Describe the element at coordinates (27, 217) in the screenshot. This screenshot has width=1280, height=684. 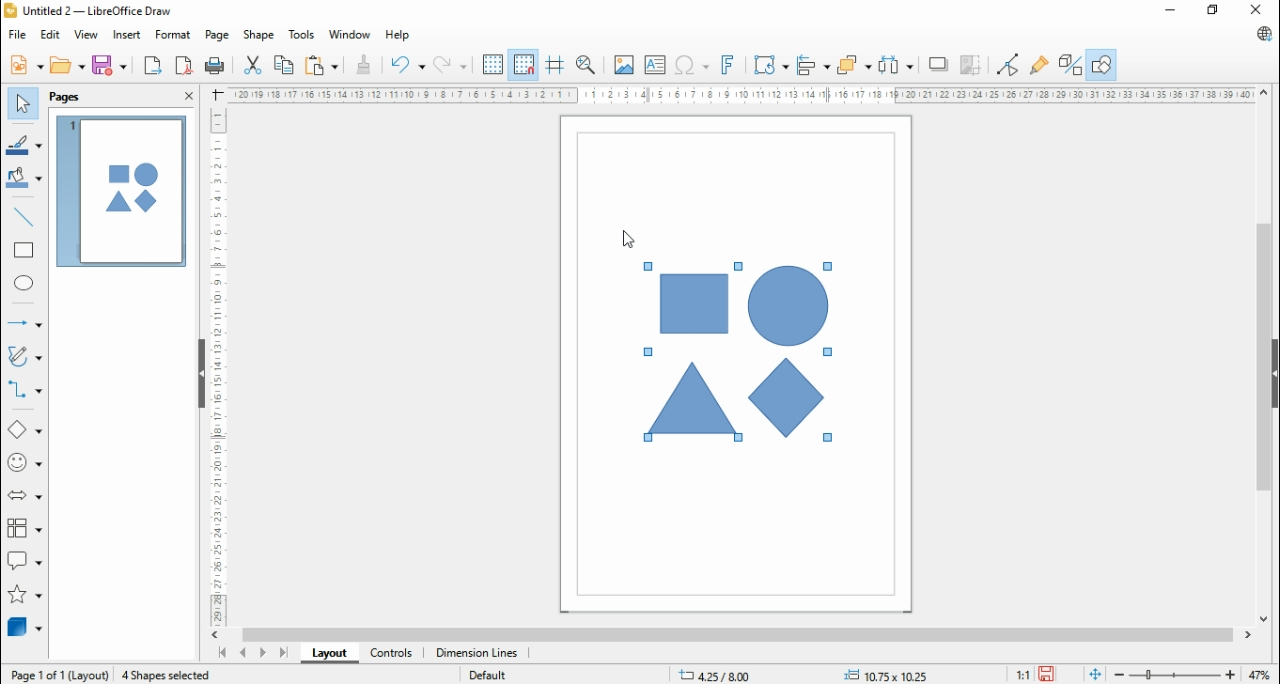
I see `insert line` at that location.